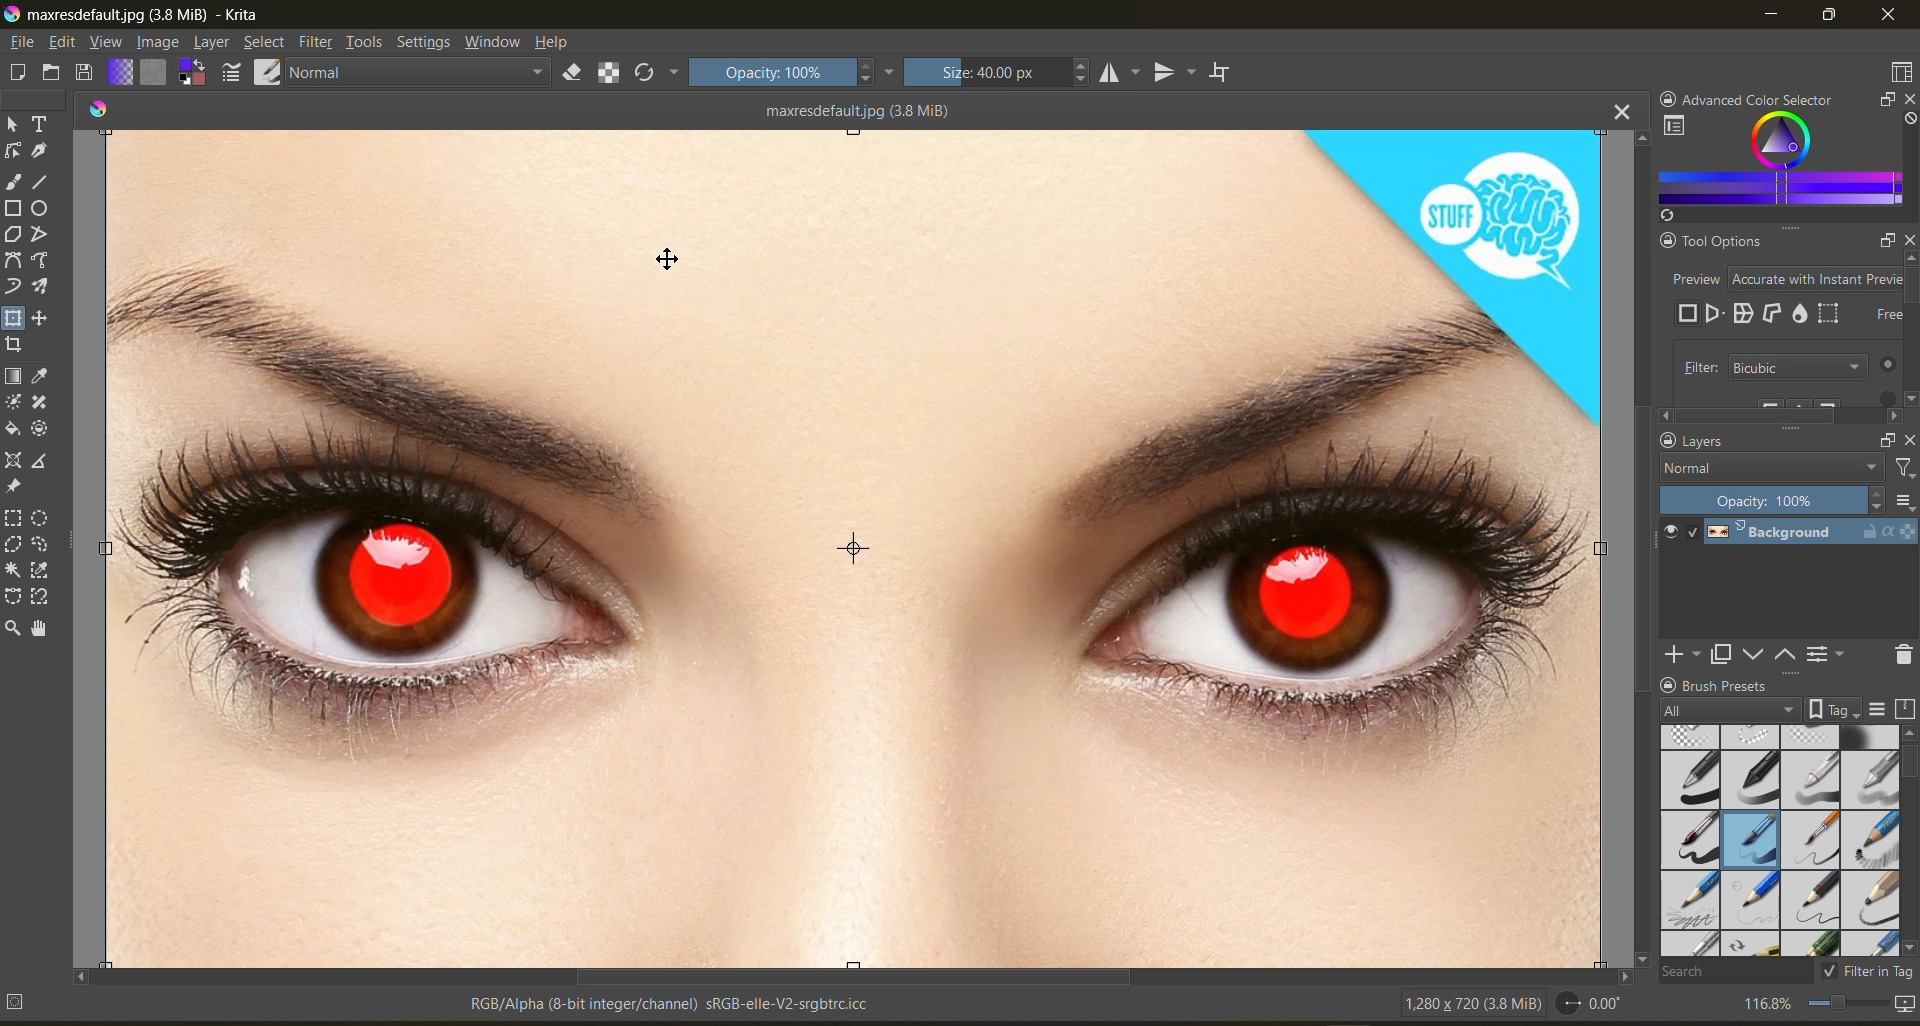 The height and width of the screenshot is (1026, 1920). I want to click on tool, so click(42, 210).